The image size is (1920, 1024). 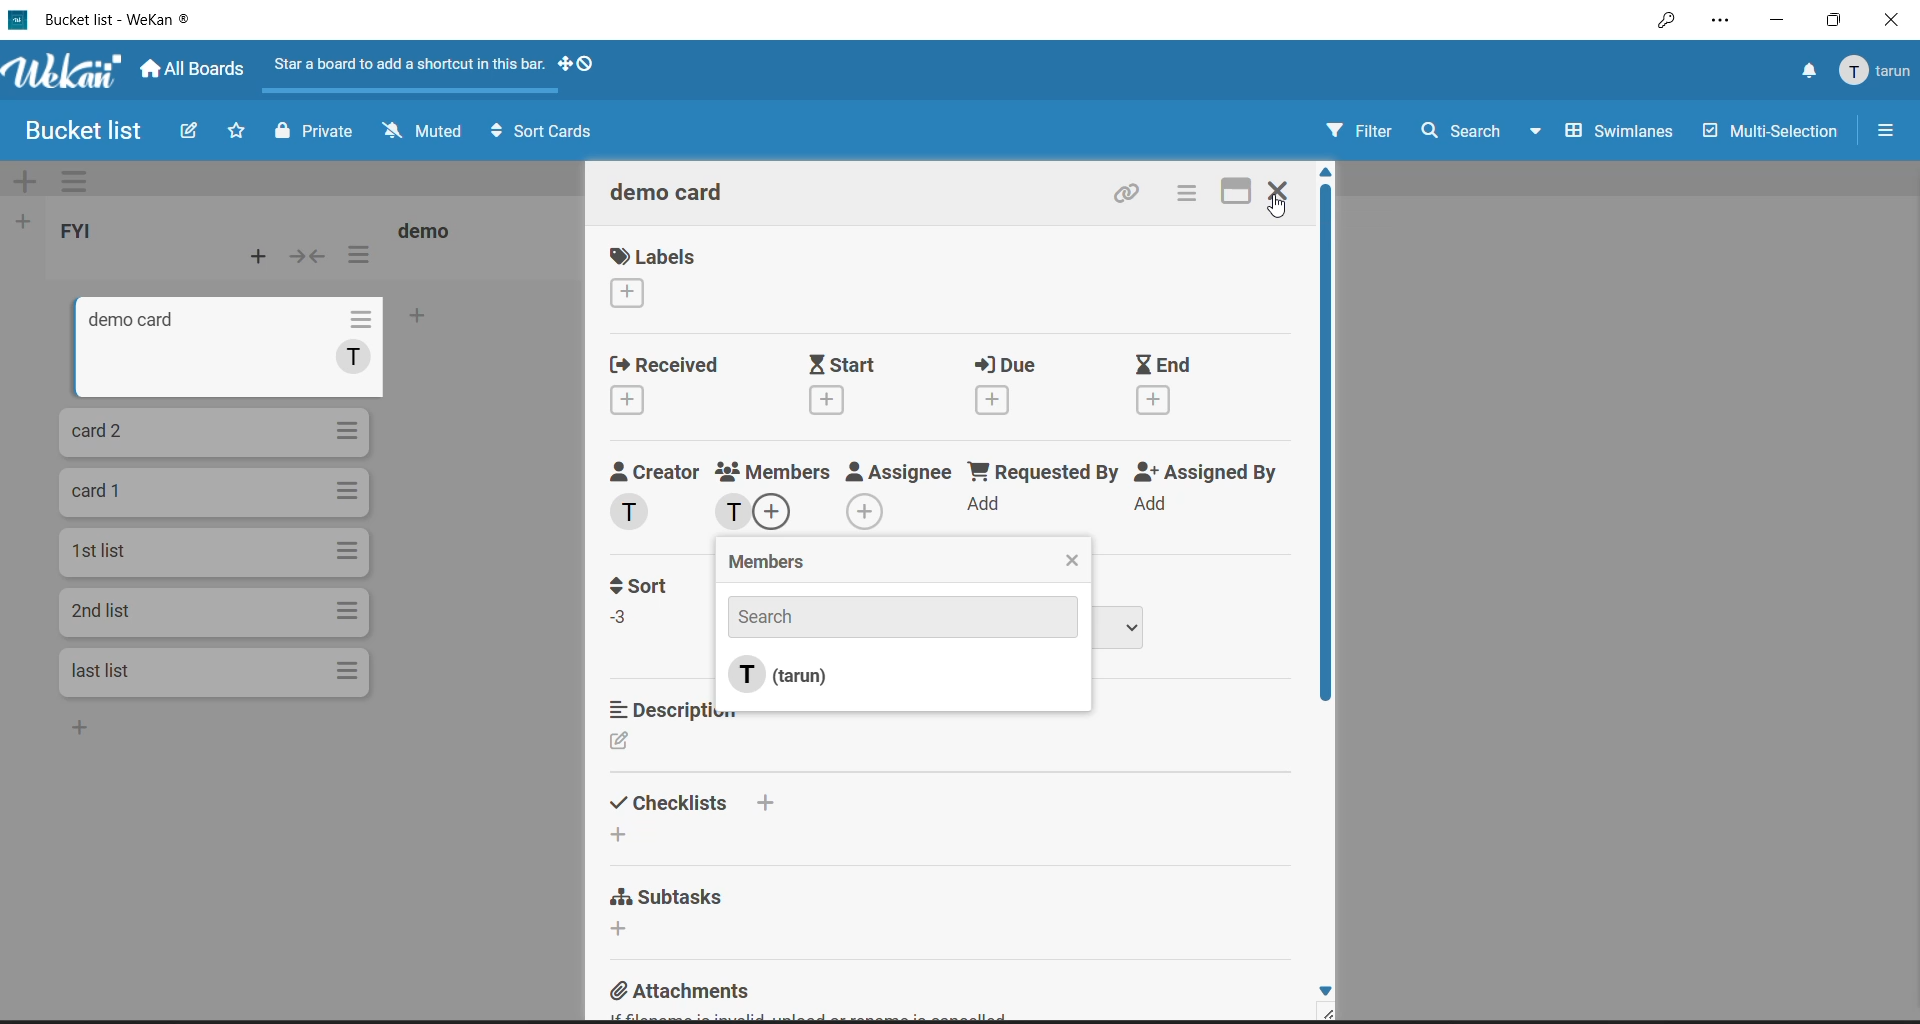 What do you see at coordinates (654, 257) in the screenshot?
I see `labels` at bounding box center [654, 257].